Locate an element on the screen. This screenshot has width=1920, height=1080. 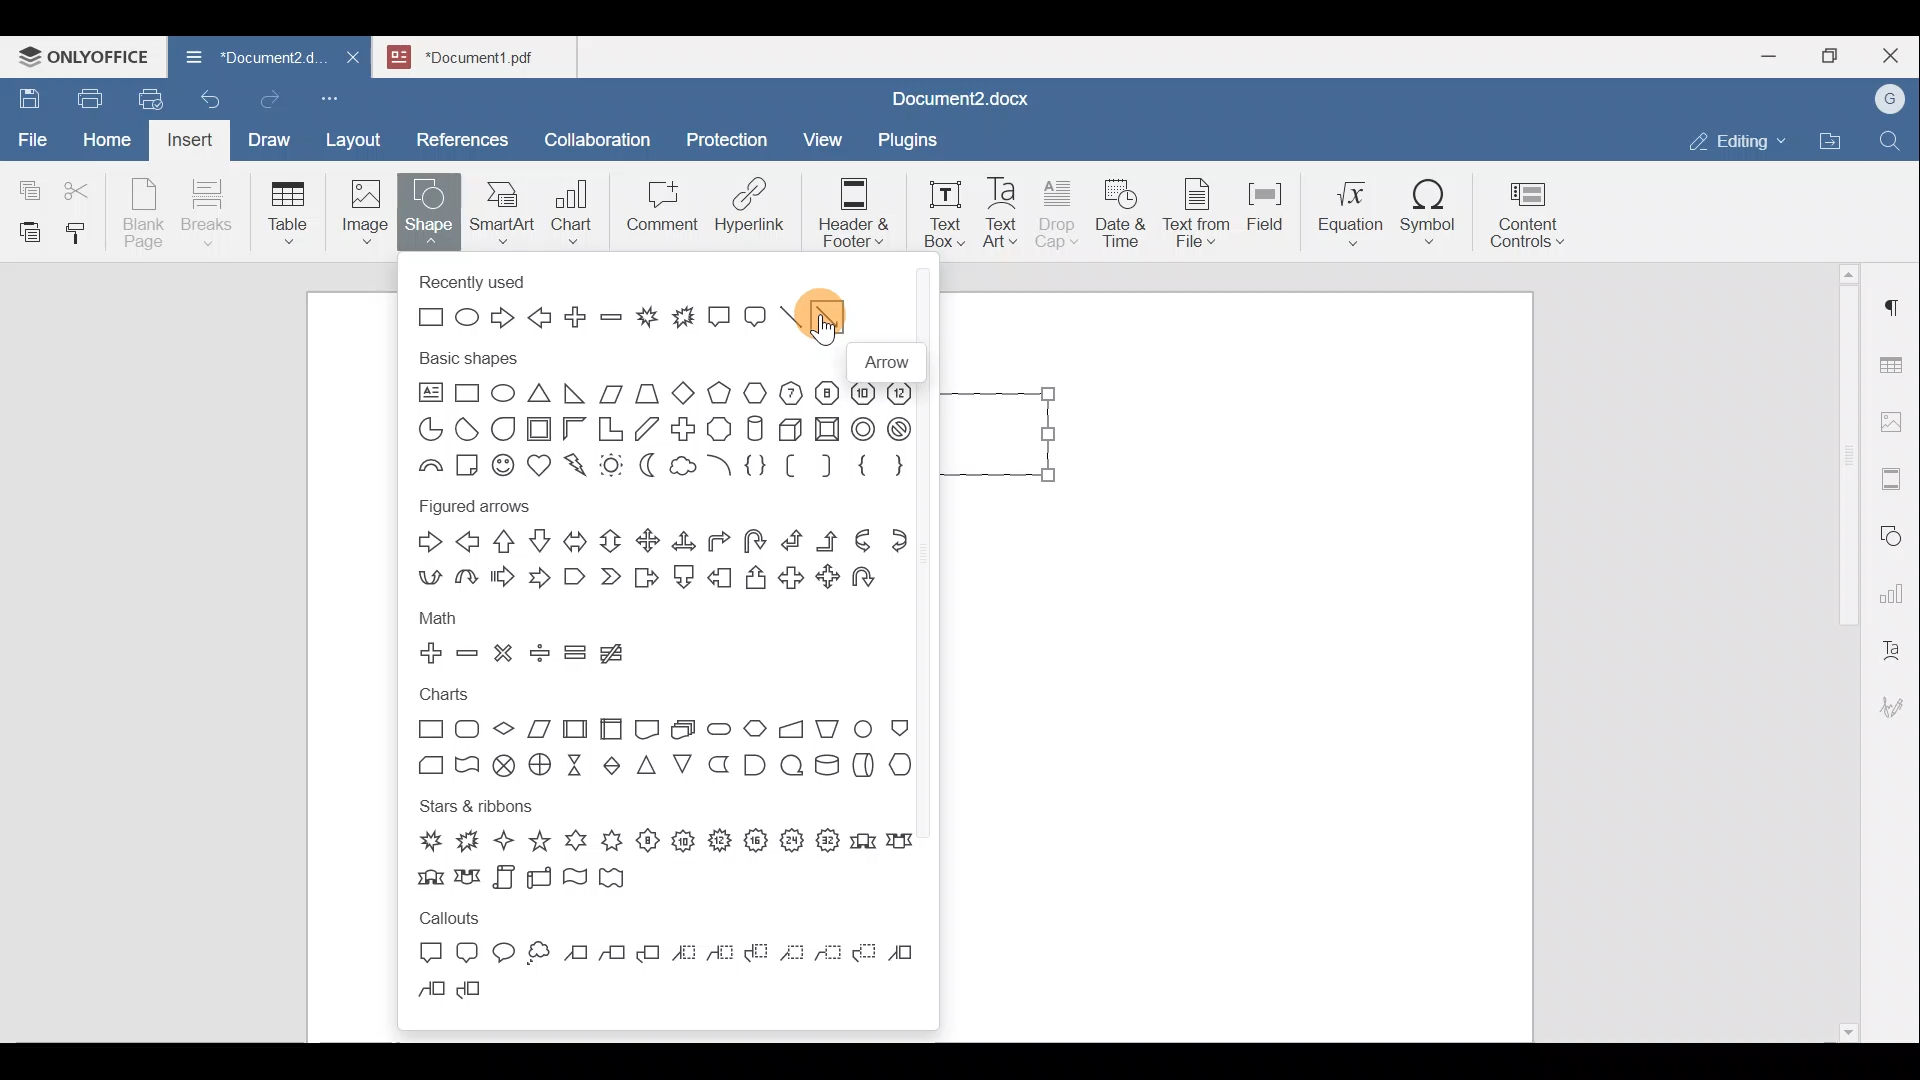
Image settings is located at coordinates (1895, 420).